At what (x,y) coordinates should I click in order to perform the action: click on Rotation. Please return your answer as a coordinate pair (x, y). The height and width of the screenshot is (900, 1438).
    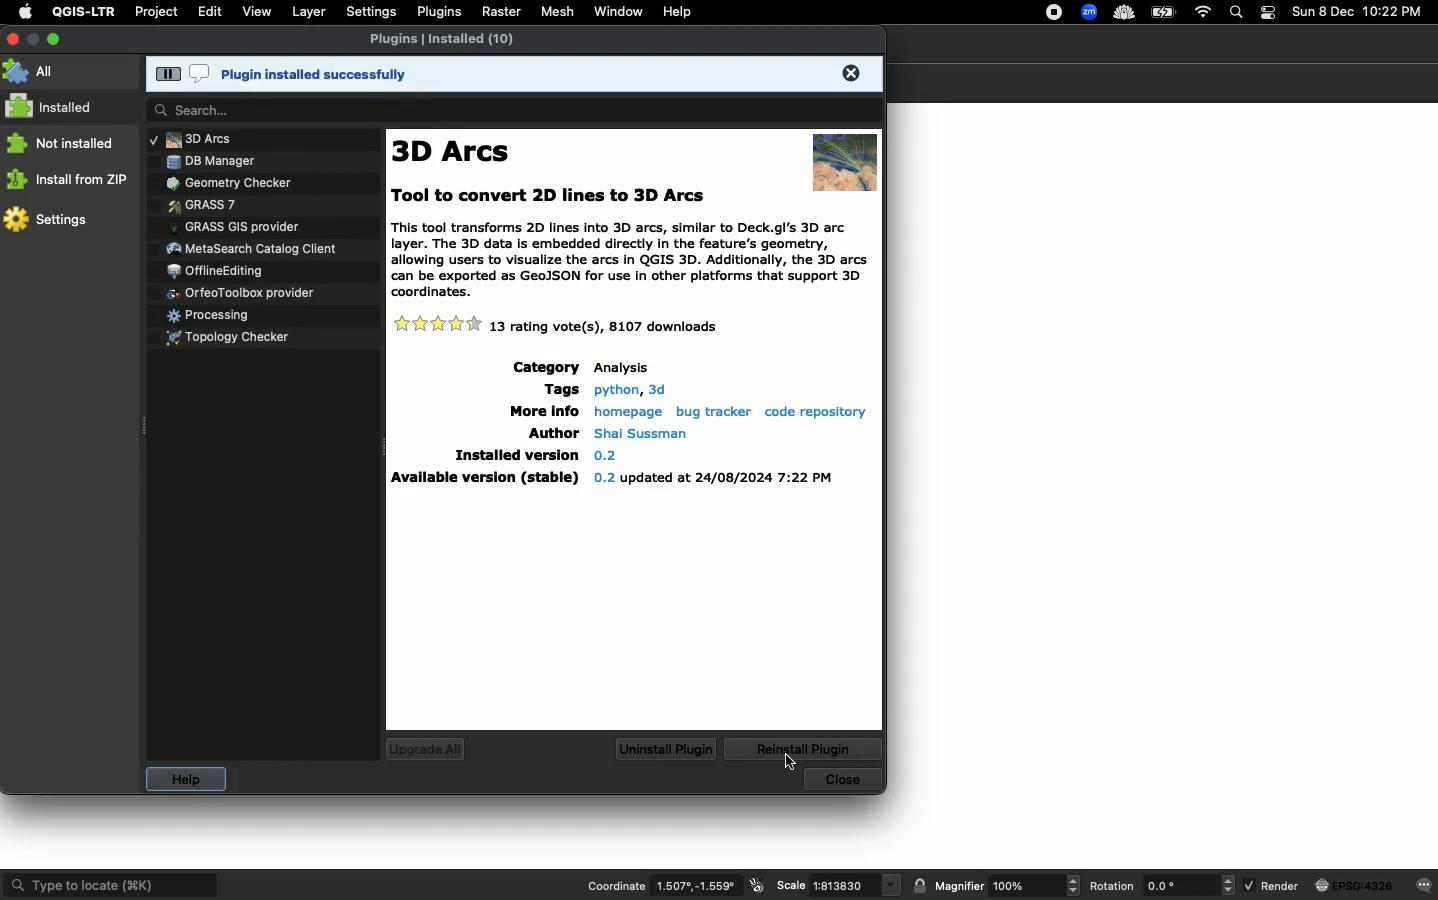
    Looking at the image, I should click on (1188, 885).